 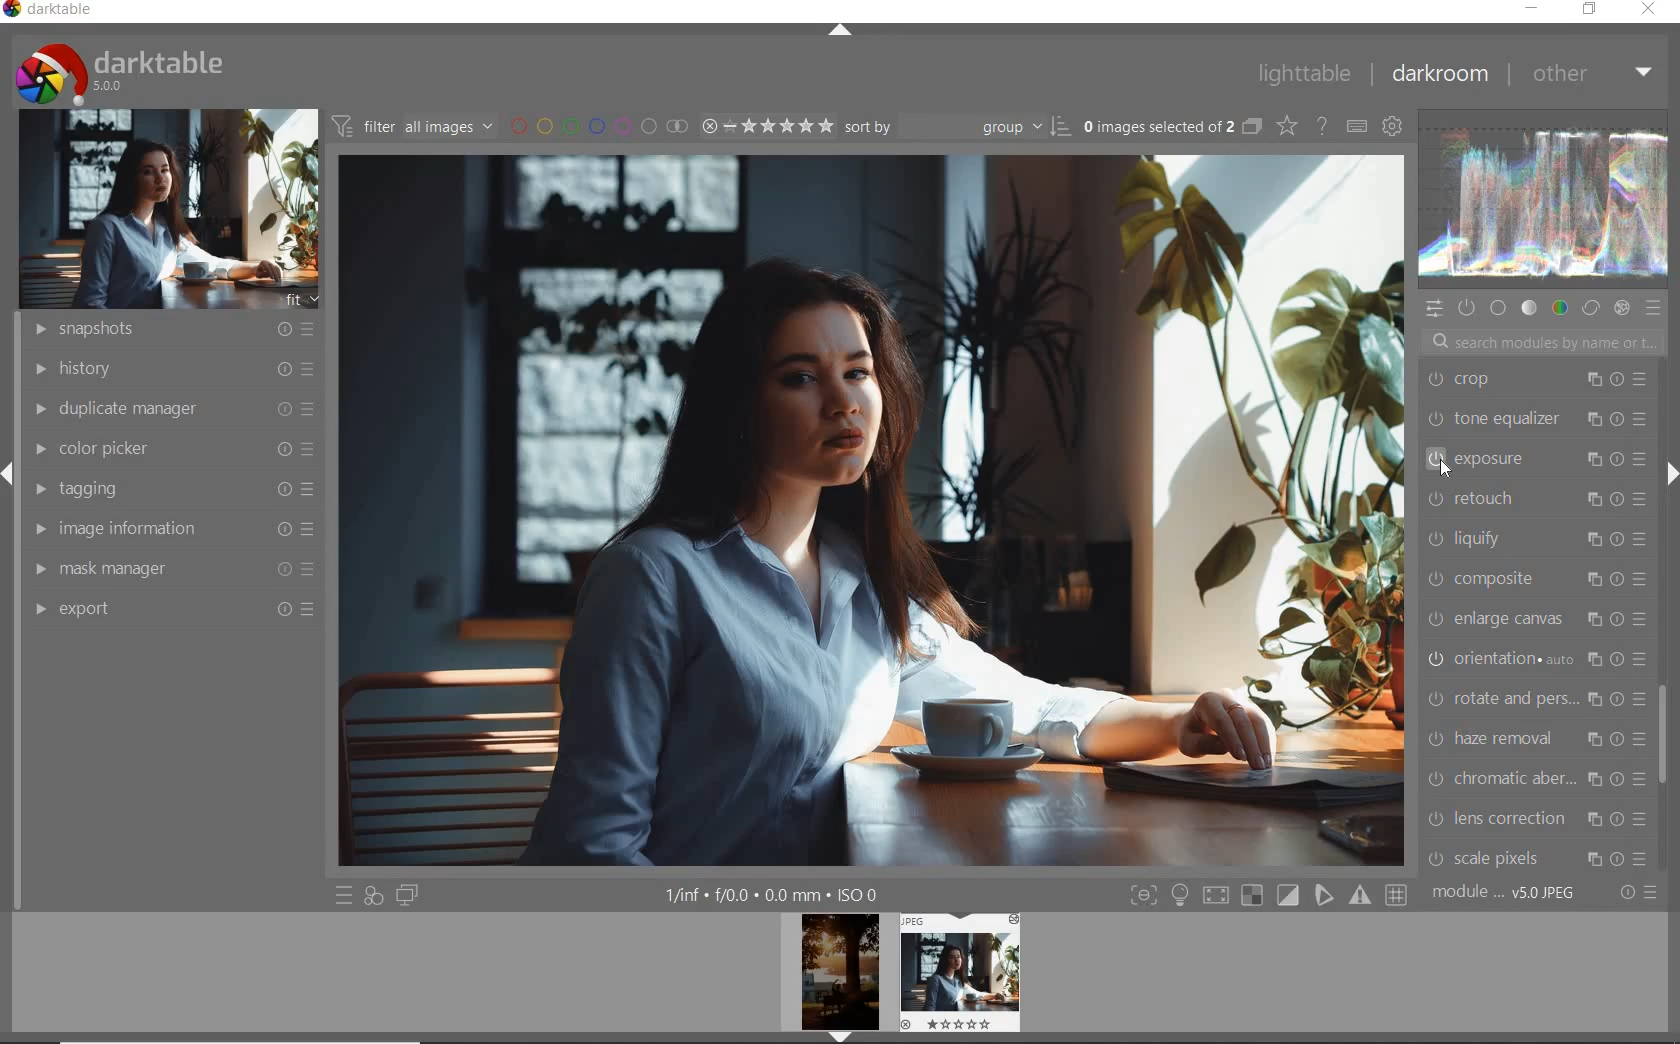 I want to click on MASK MANAGER, so click(x=170, y=568).